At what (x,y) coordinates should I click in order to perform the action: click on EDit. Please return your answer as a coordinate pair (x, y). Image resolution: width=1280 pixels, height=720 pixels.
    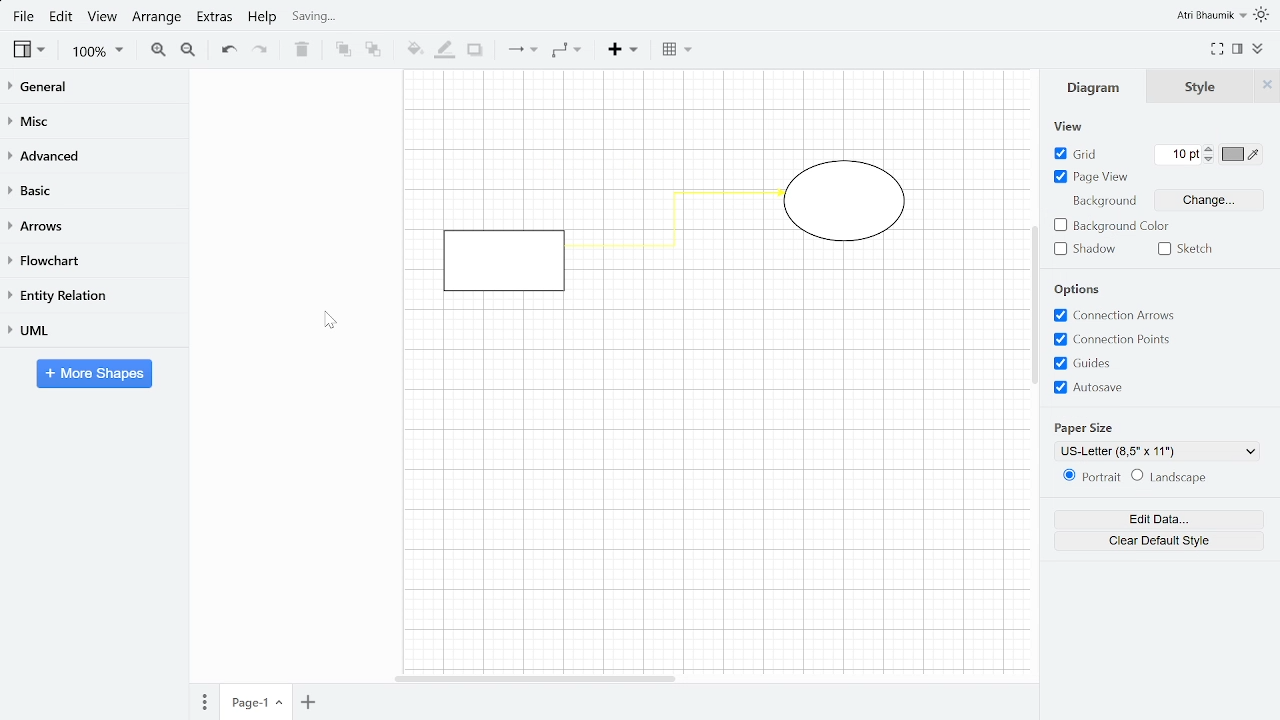
    Looking at the image, I should click on (62, 18).